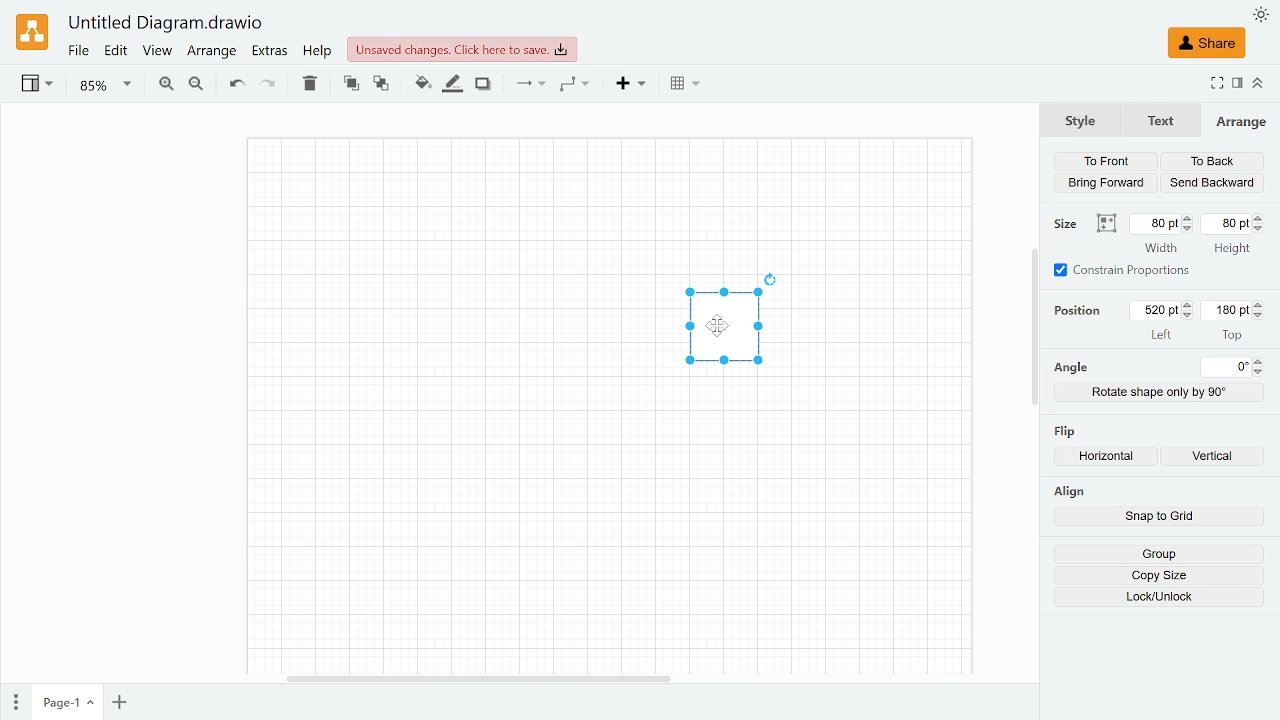  What do you see at coordinates (1212, 163) in the screenshot?
I see `To back` at bounding box center [1212, 163].